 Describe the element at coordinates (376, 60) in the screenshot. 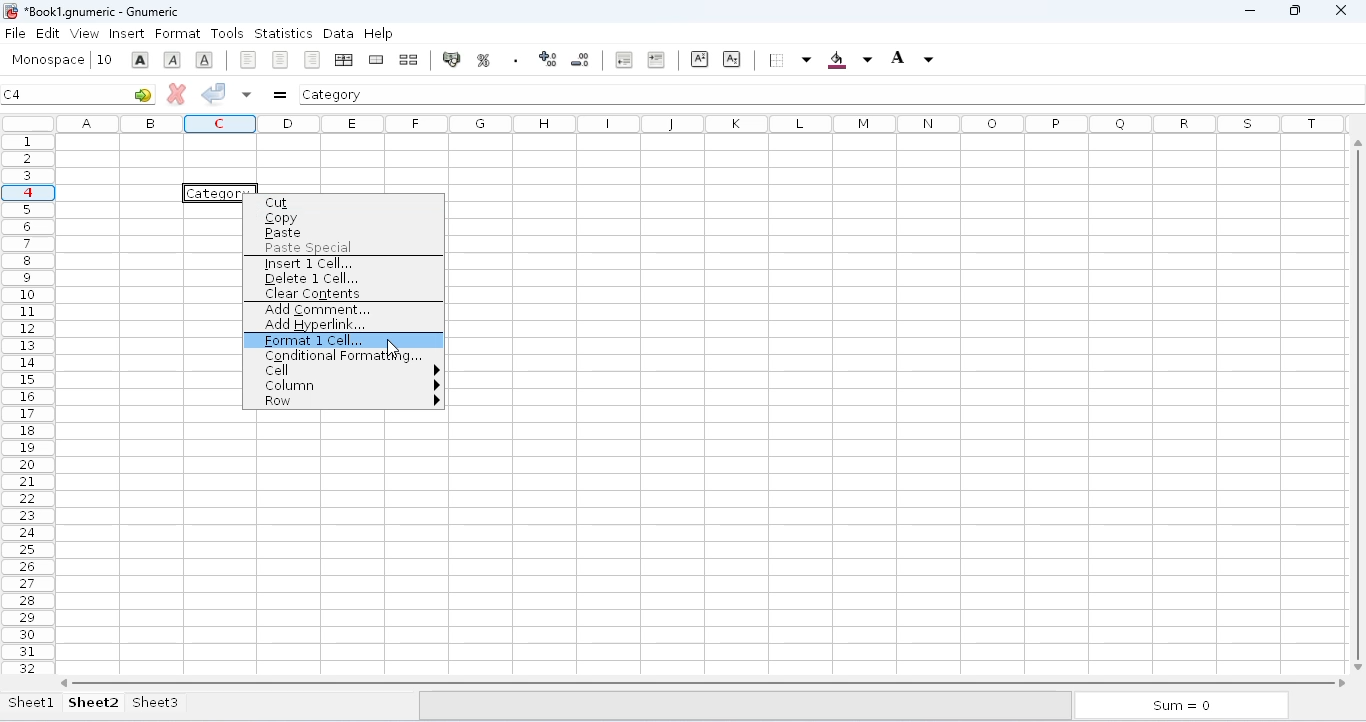

I see `merge a range of cells` at that location.